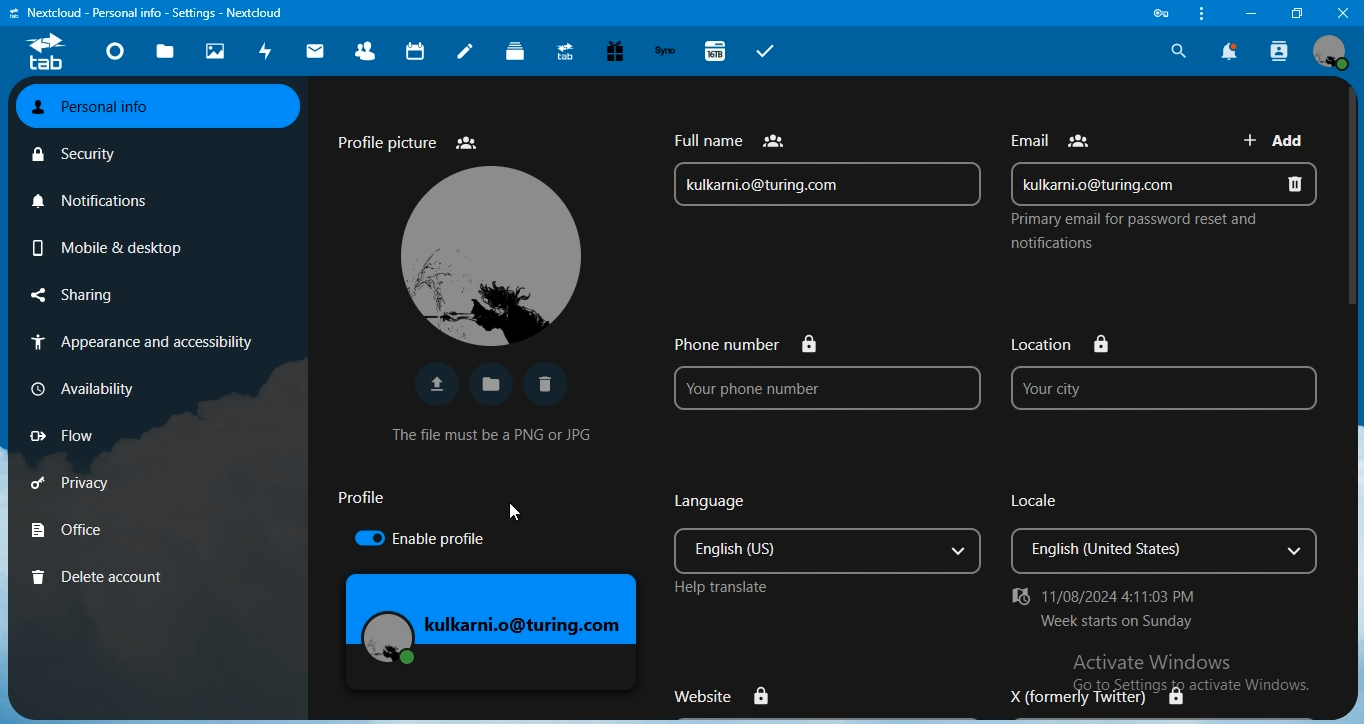 This screenshot has height=724, width=1364. Describe the element at coordinates (107, 246) in the screenshot. I see `mobile & desktop` at that location.